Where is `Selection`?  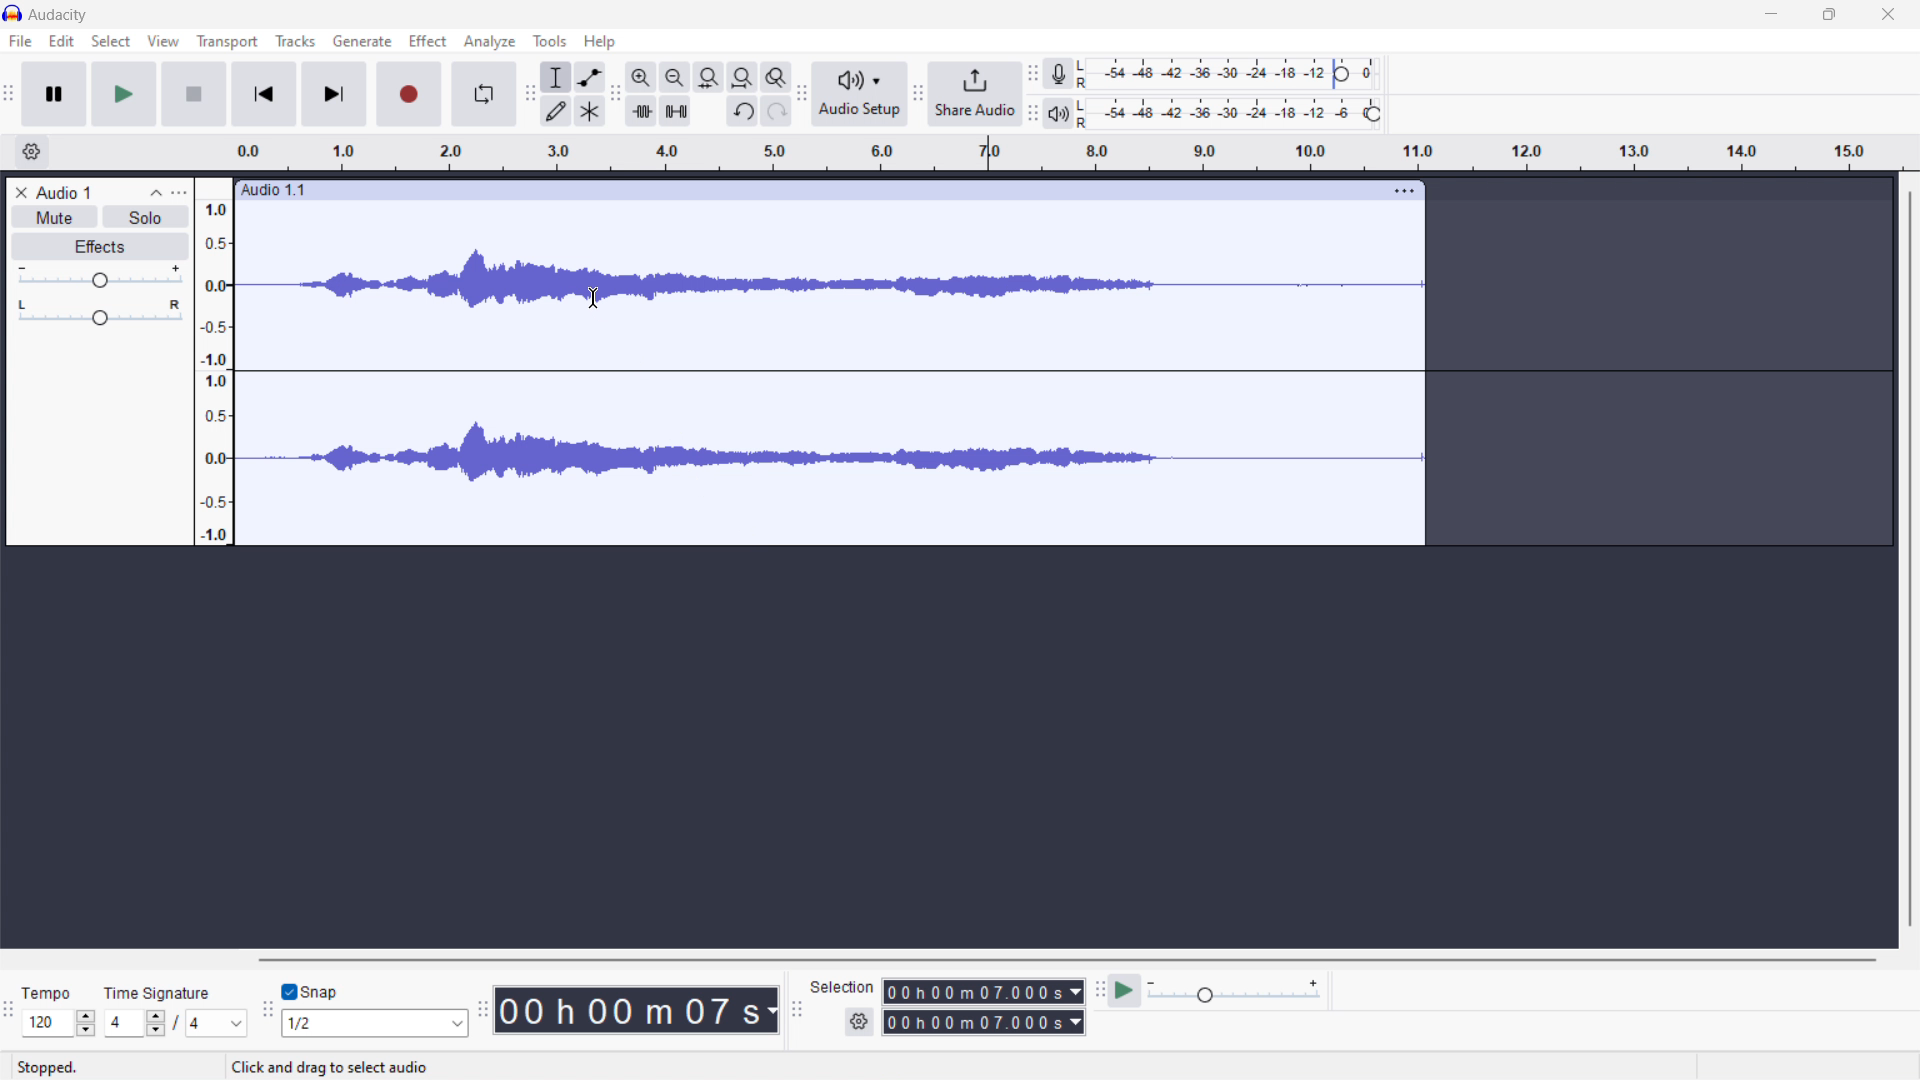
Selection is located at coordinates (842, 989).